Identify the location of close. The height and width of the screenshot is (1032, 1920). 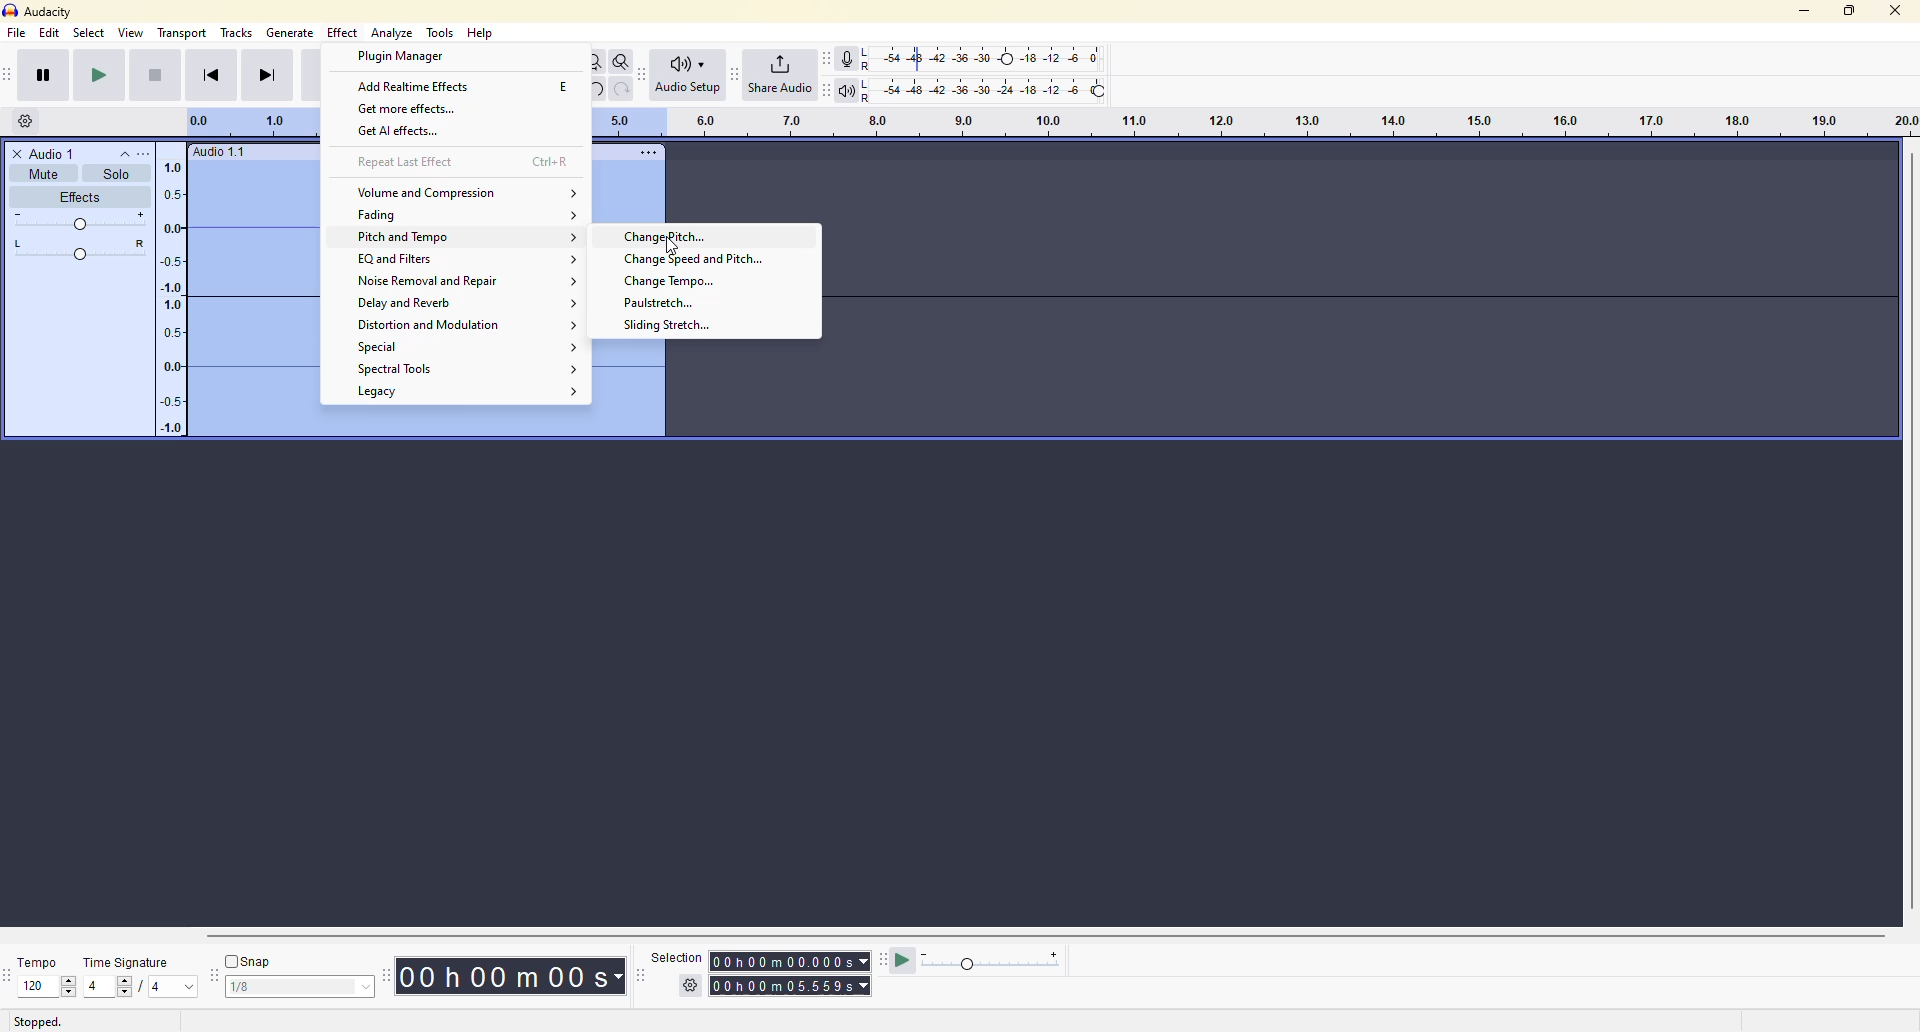
(1897, 10).